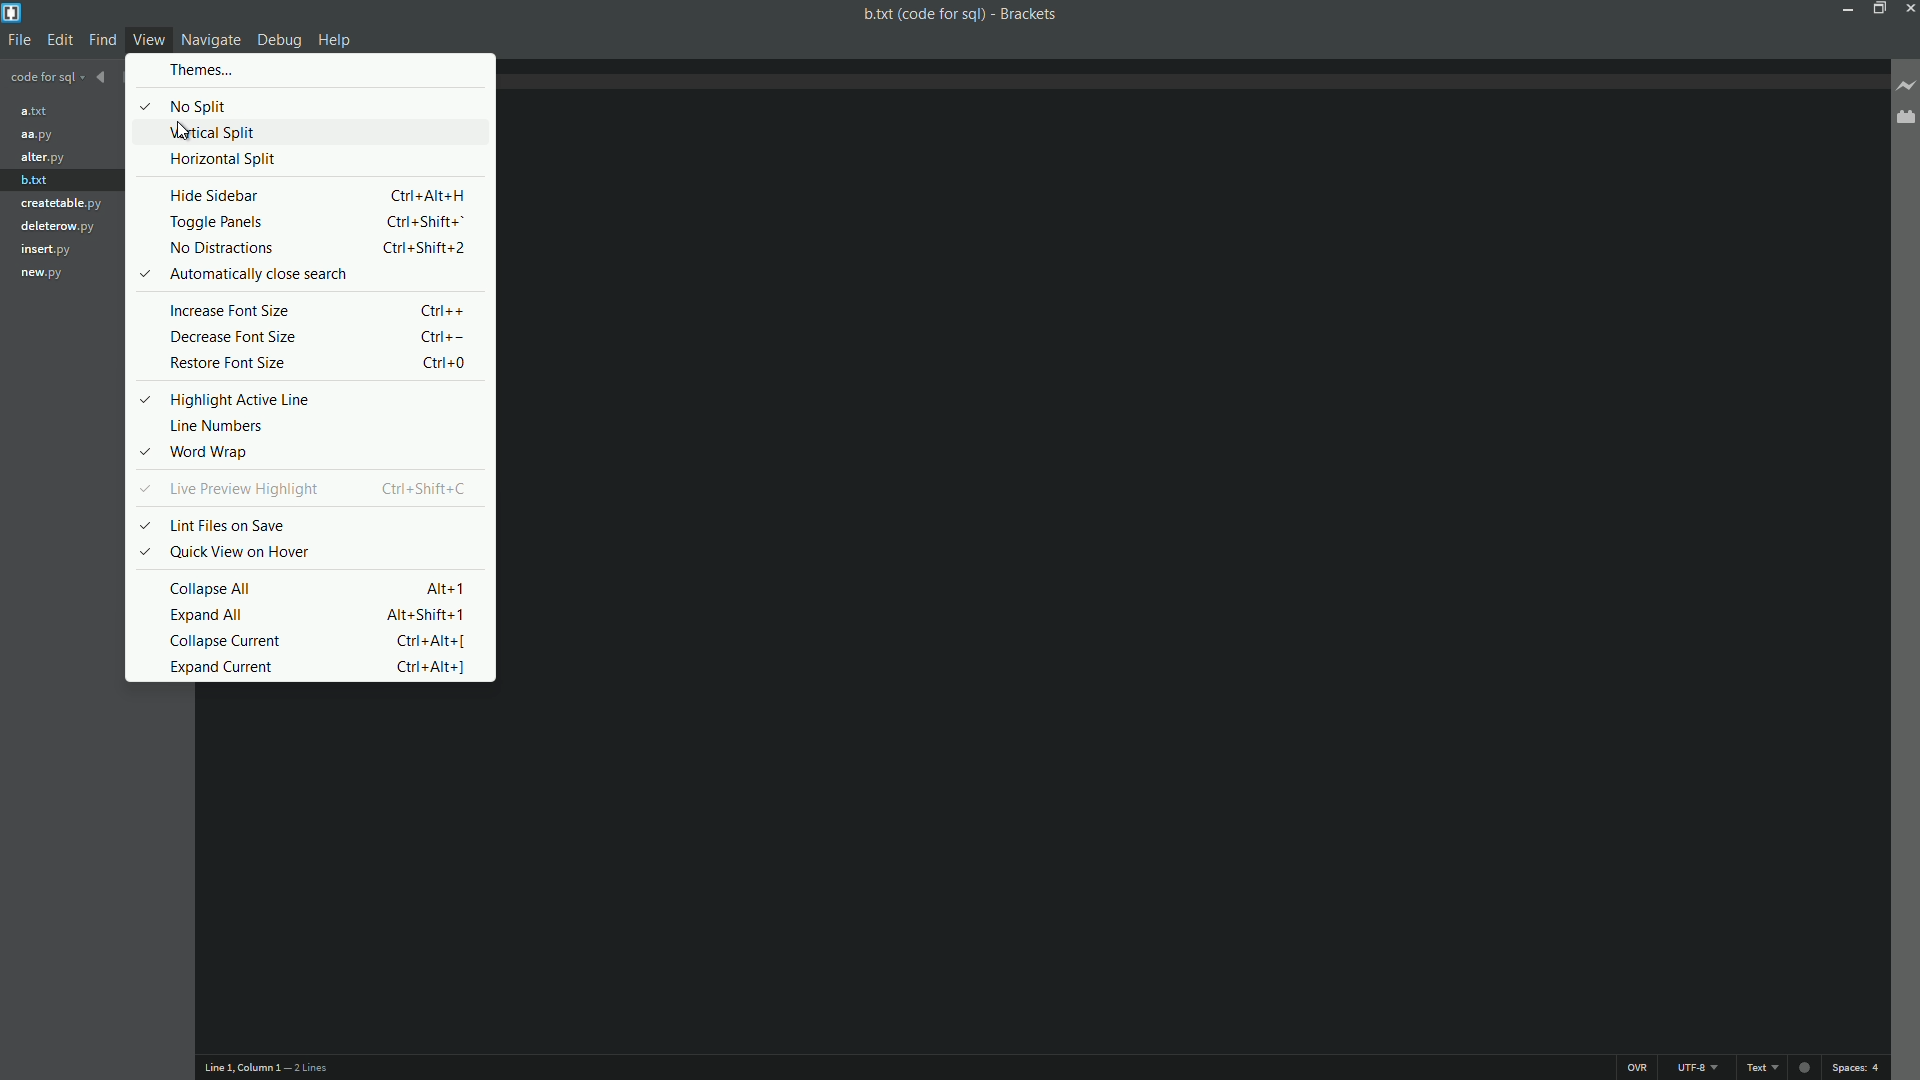 The width and height of the screenshot is (1920, 1080). What do you see at coordinates (317, 588) in the screenshot?
I see `collapse all` at bounding box center [317, 588].